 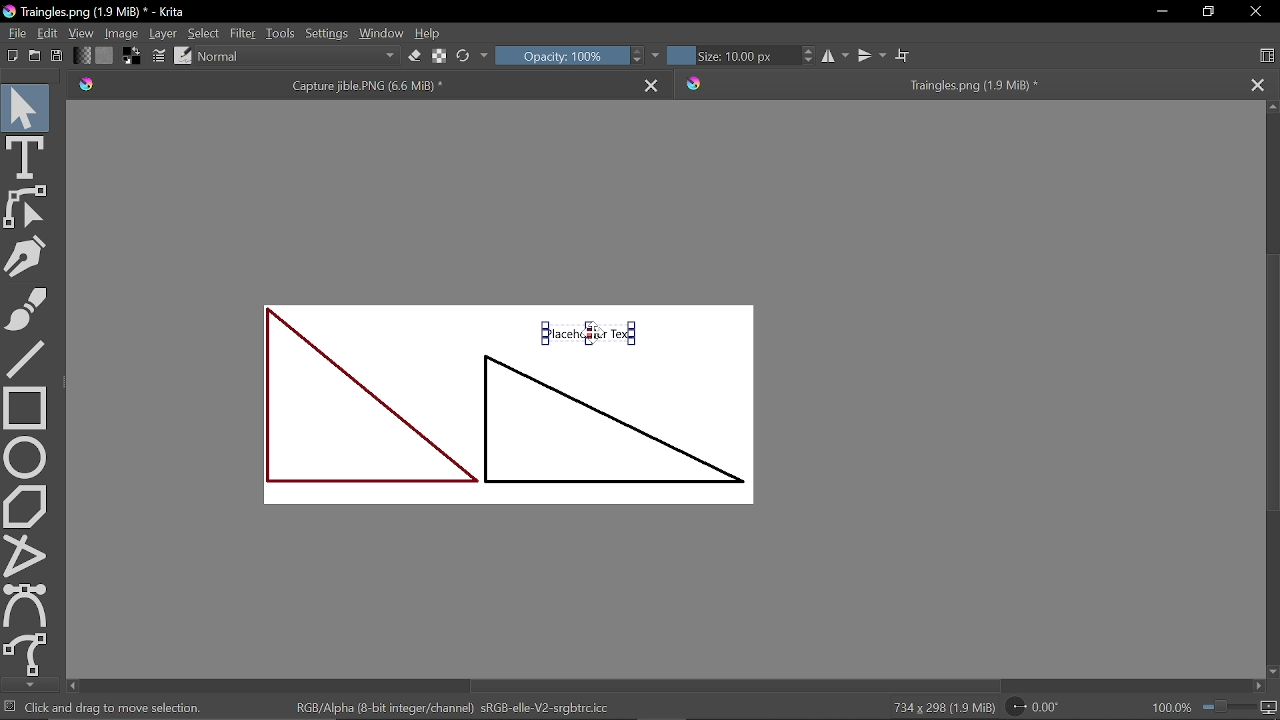 I want to click on Choose brush preset, so click(x=182, y=56).